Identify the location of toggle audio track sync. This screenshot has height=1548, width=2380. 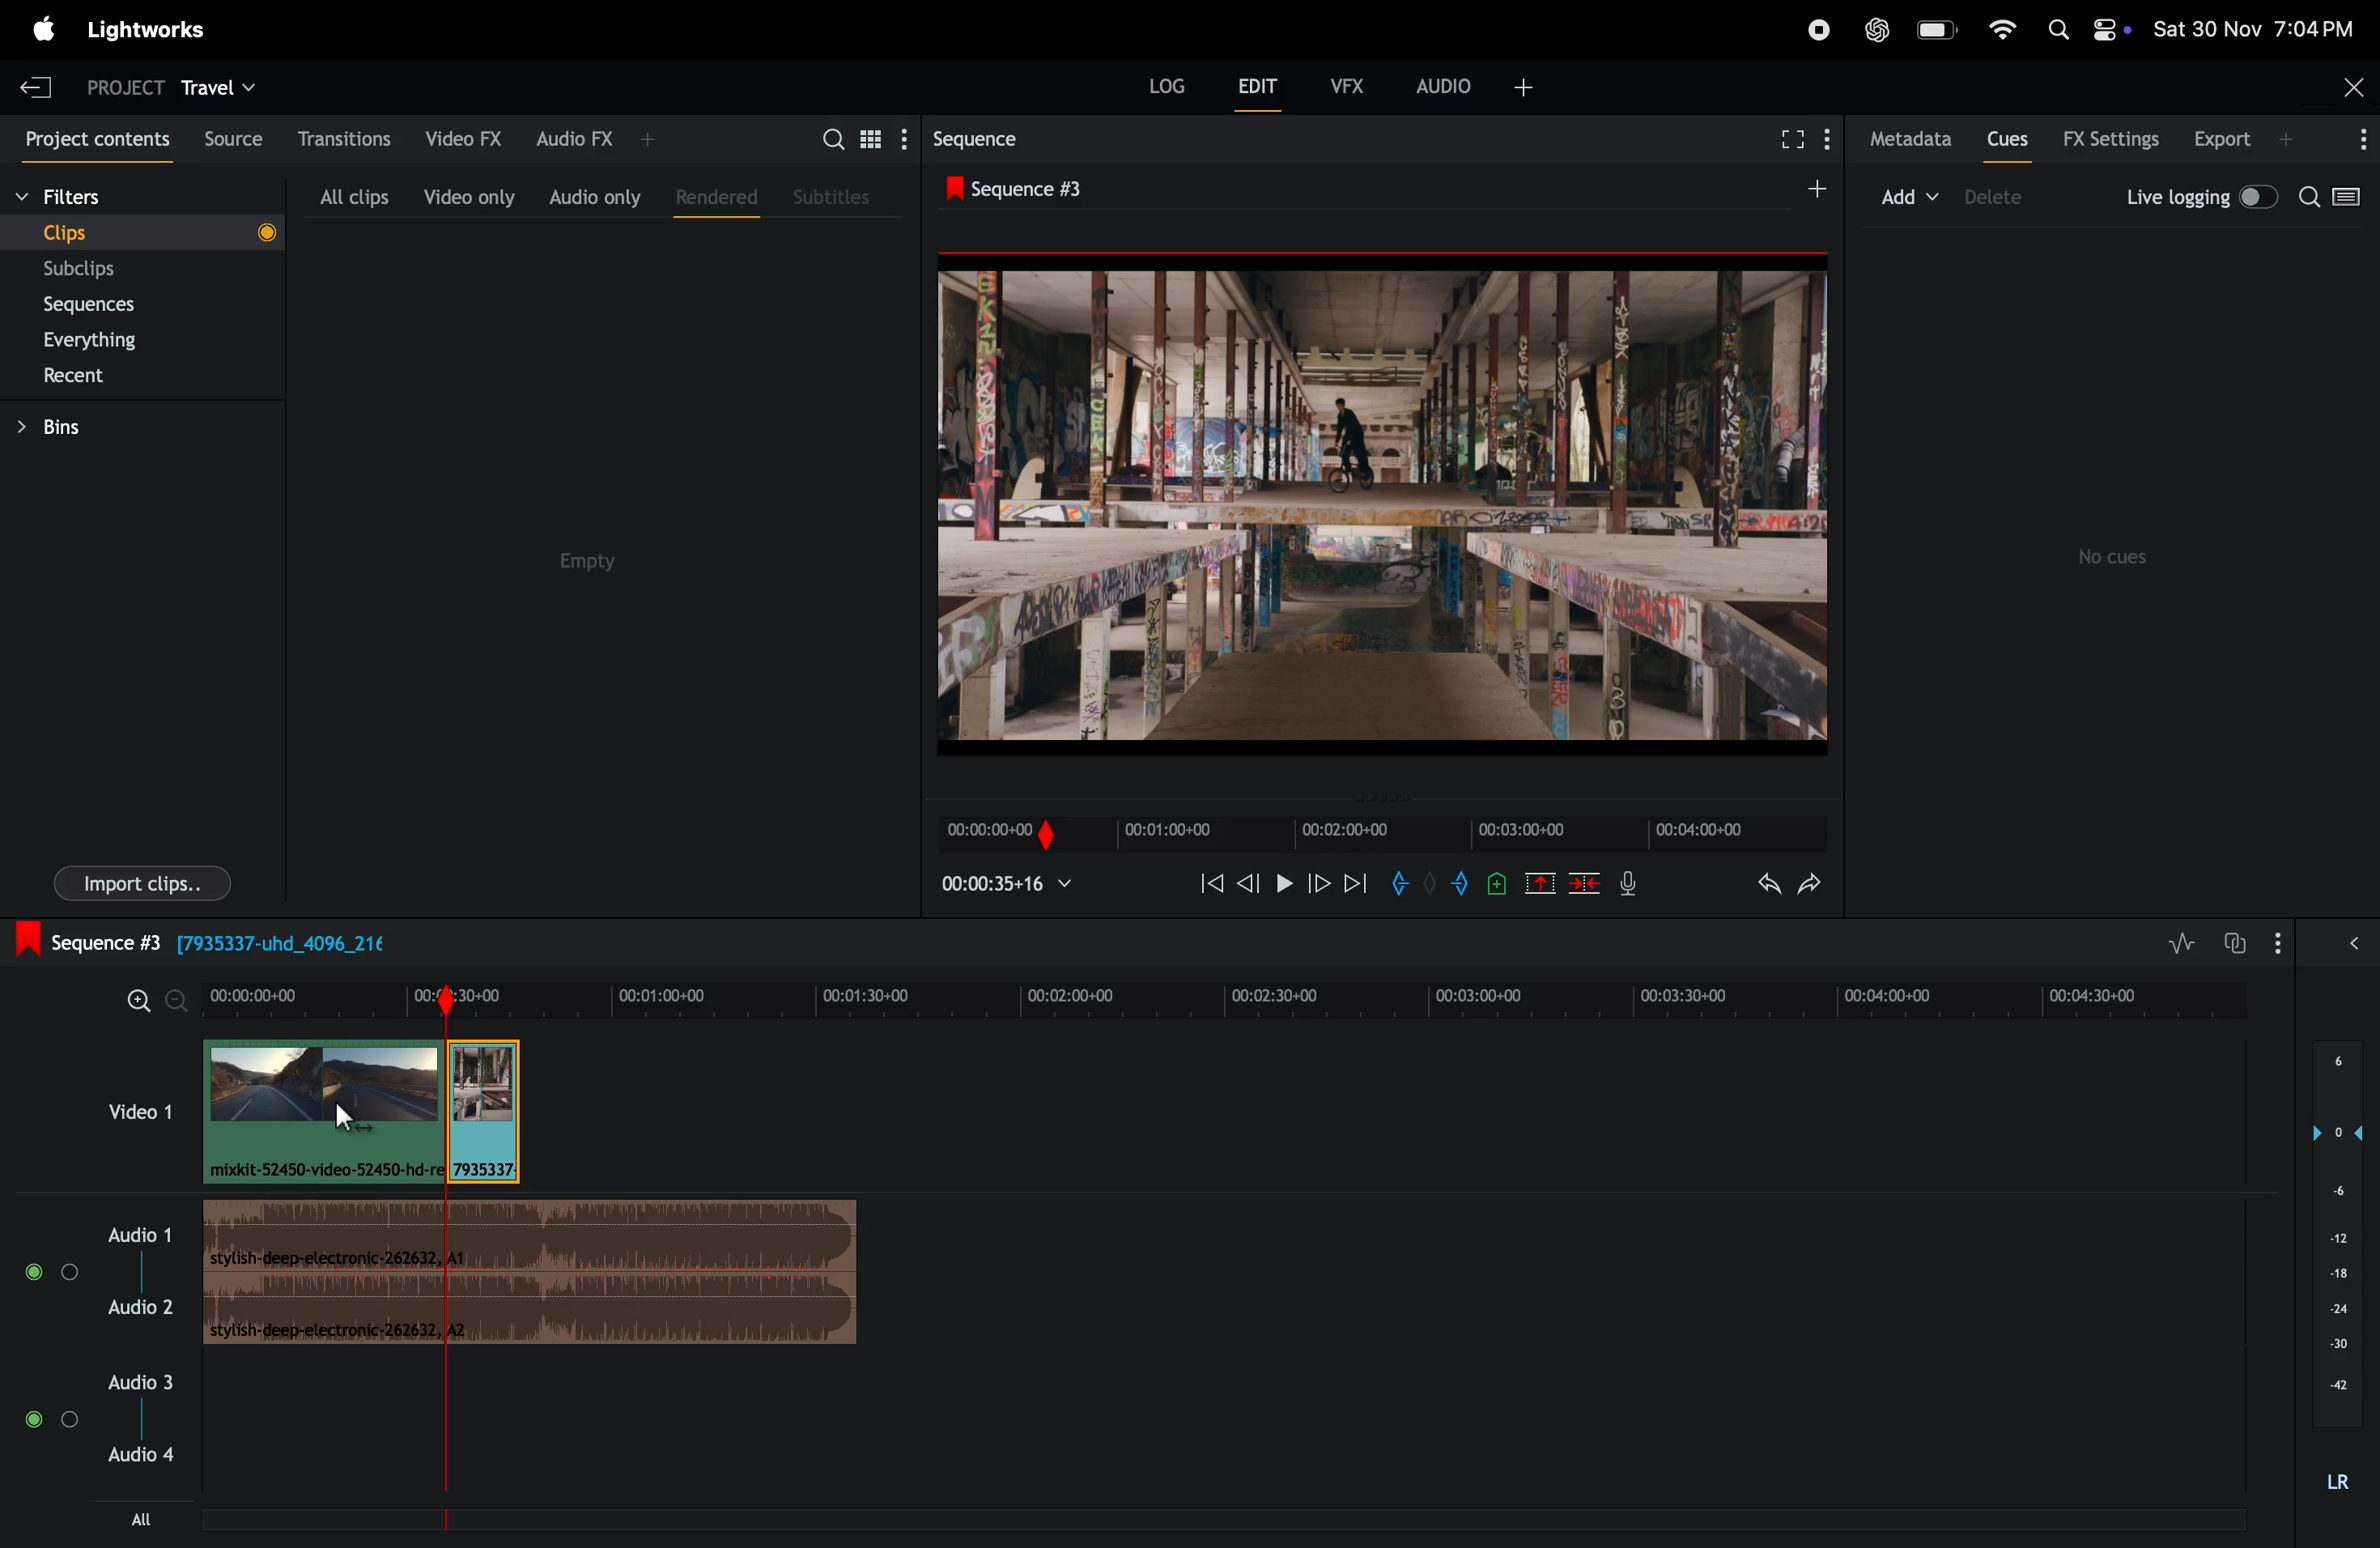
(2230, 942).